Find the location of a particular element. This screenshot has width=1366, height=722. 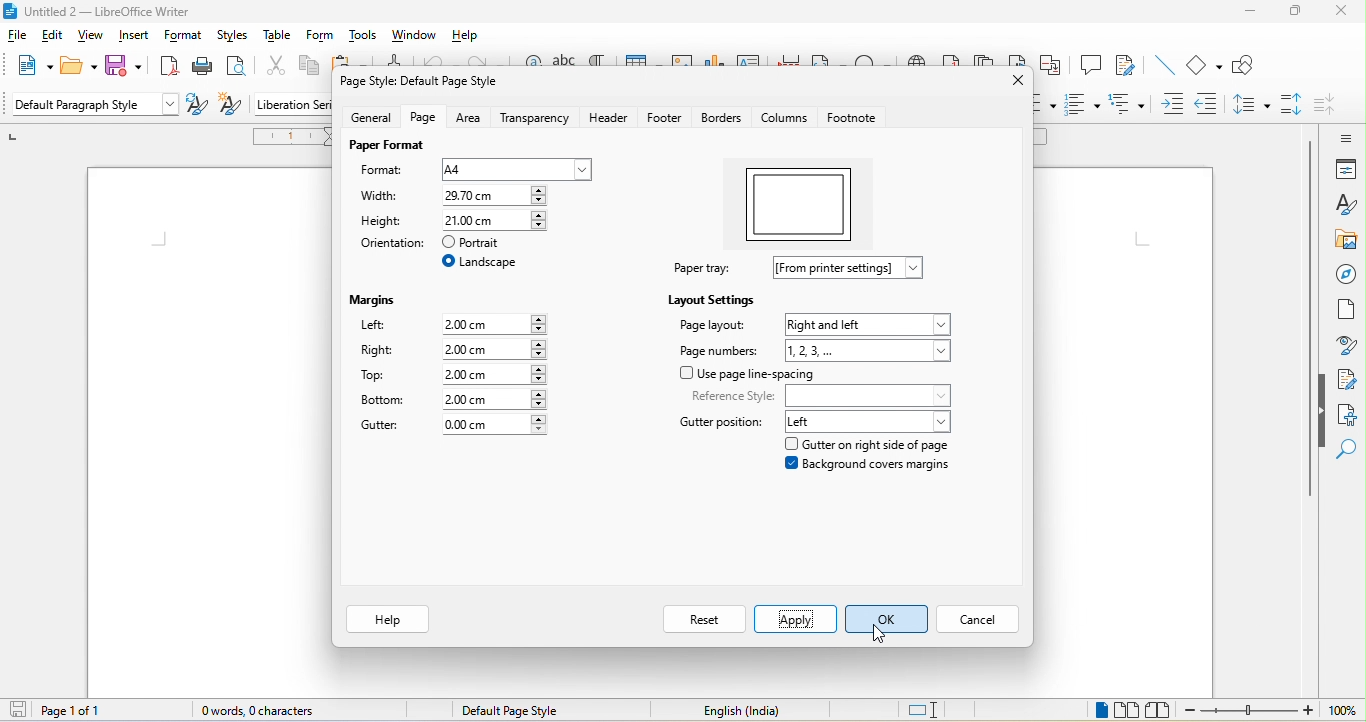

basic shapes is located at coordinates (1201, 65).